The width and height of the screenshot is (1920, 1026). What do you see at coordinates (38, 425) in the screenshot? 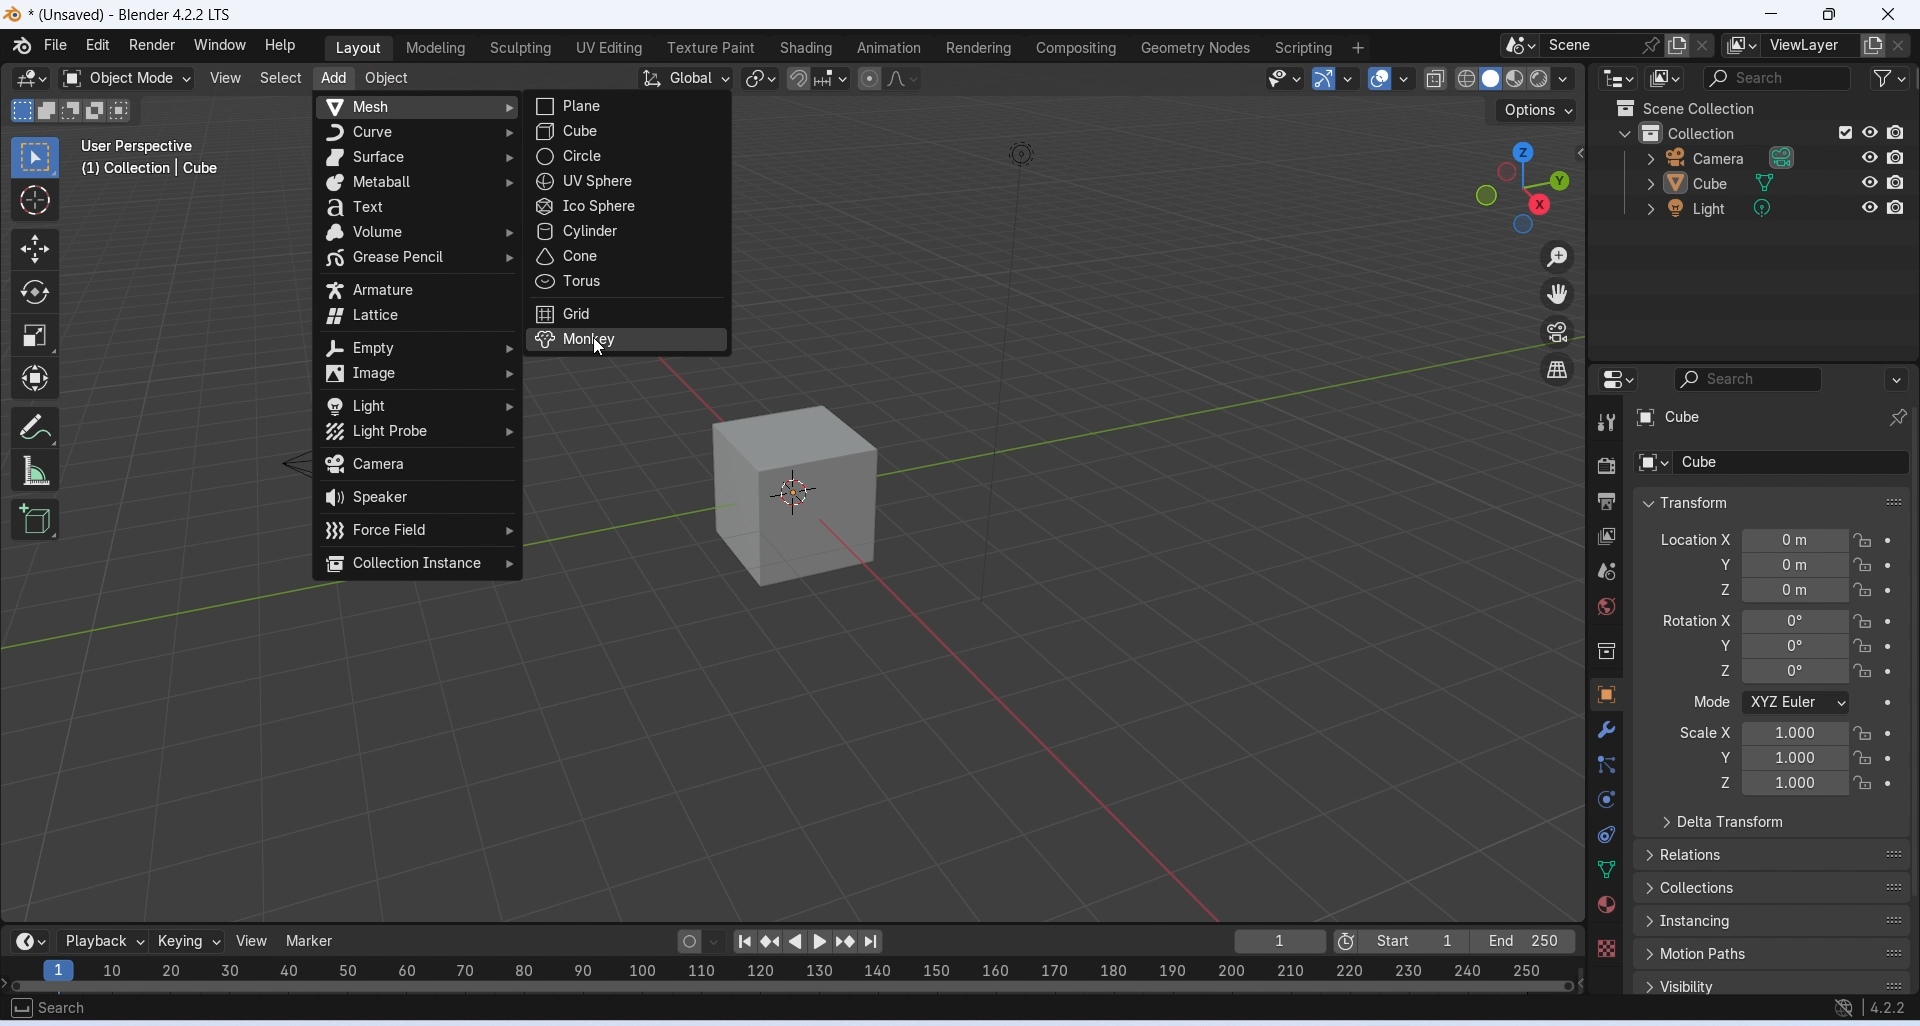
I see `Annotate` at bounding box center [38, 425].